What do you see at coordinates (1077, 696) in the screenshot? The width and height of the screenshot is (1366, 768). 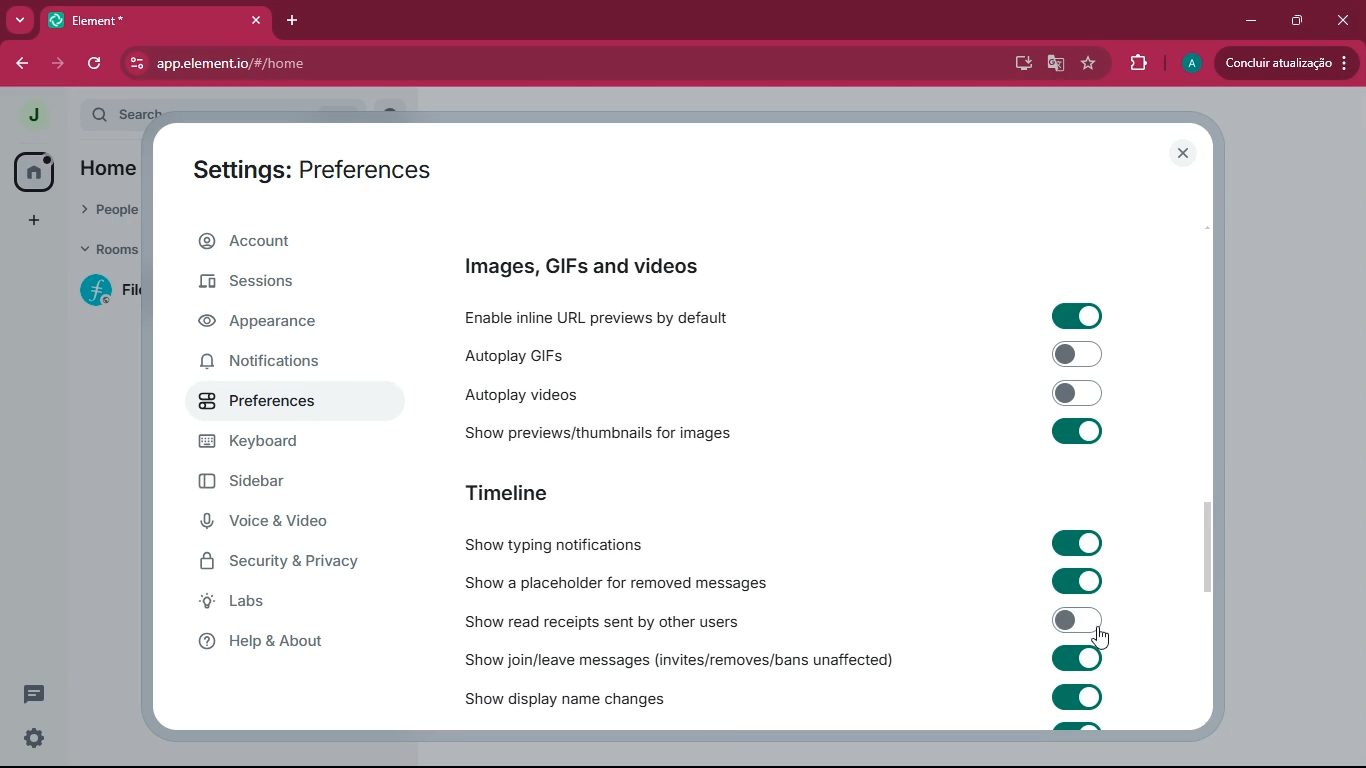 I see `toggle on/off` at bounding box center [1077, 696].